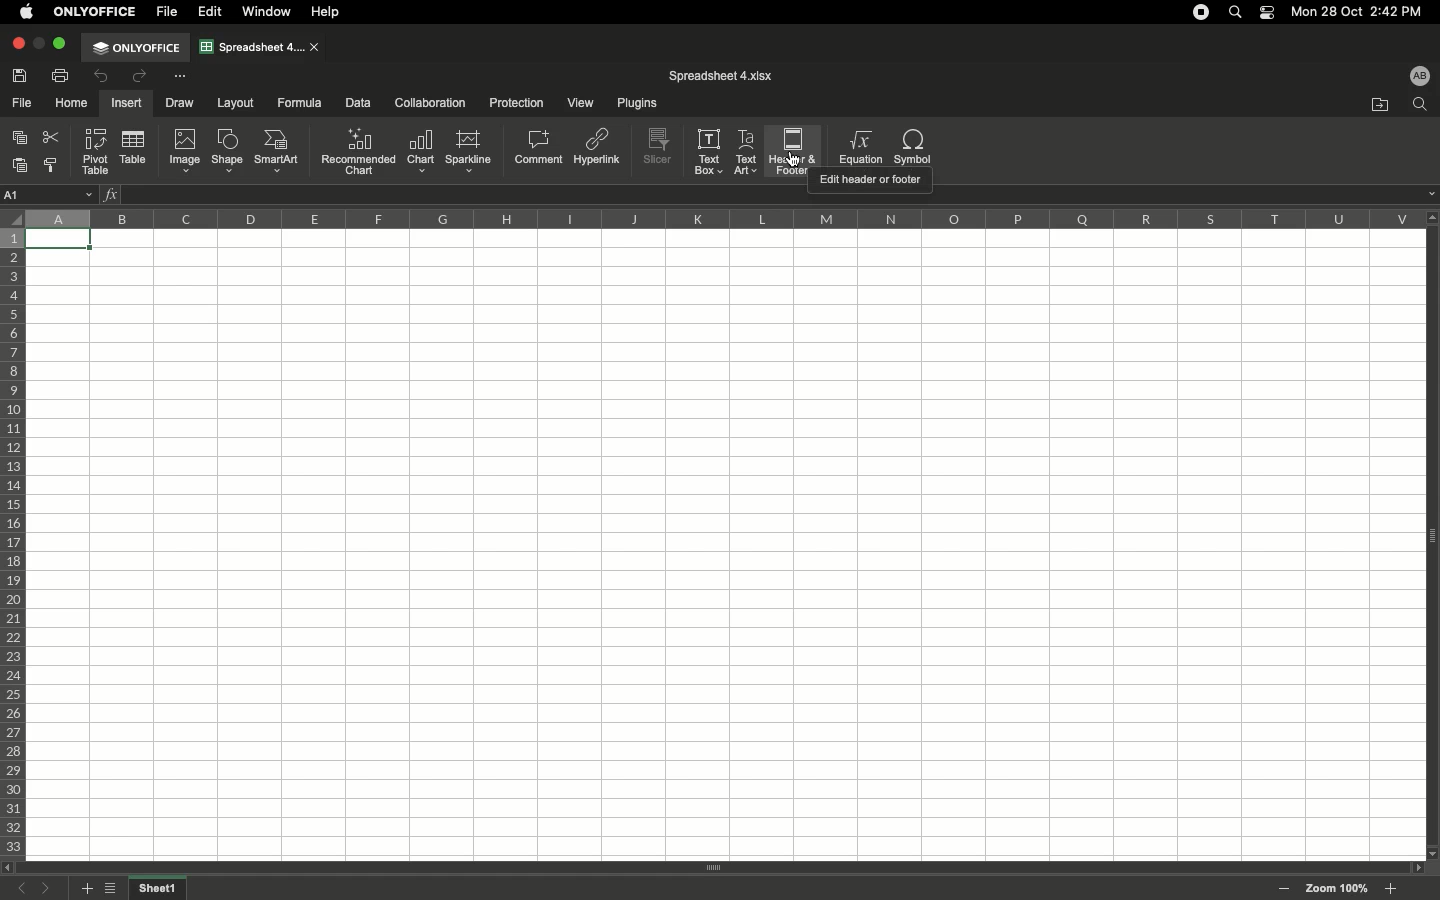  Describe the element at coordinates (1431, 217) in the screenshot. I see `scroll up` at that location.